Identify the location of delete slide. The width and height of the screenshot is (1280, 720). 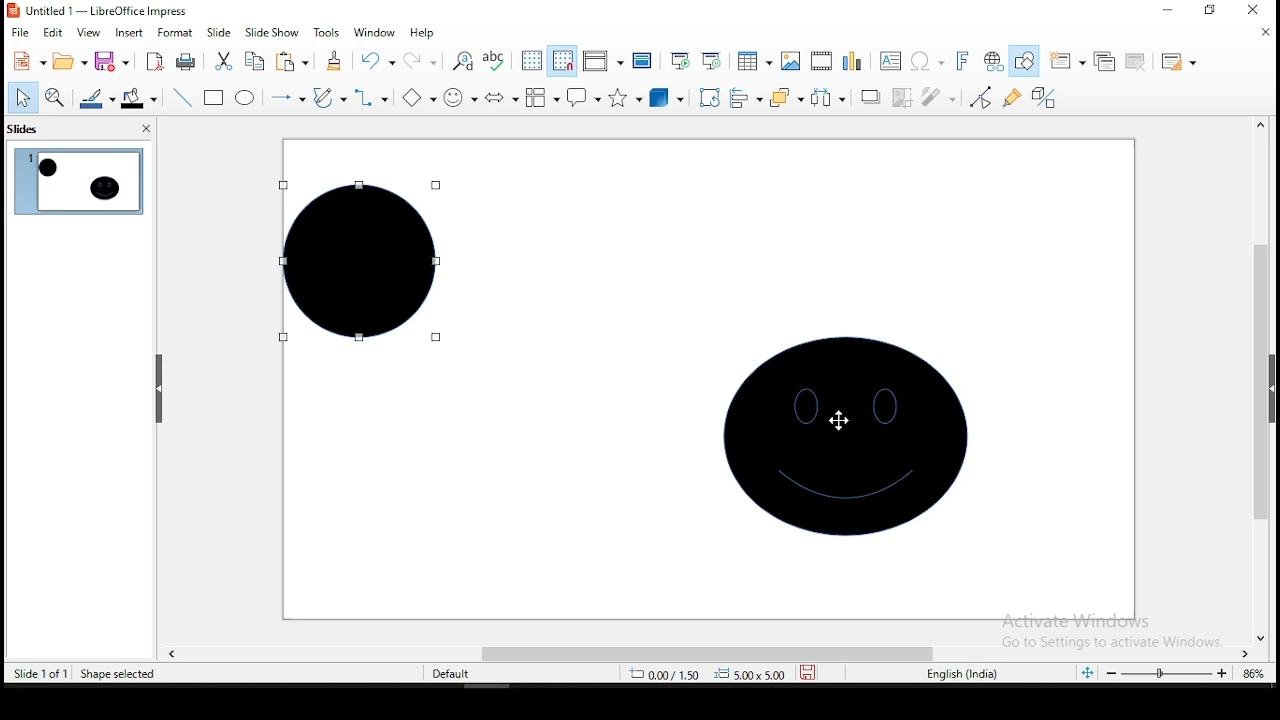
(1133, 60).